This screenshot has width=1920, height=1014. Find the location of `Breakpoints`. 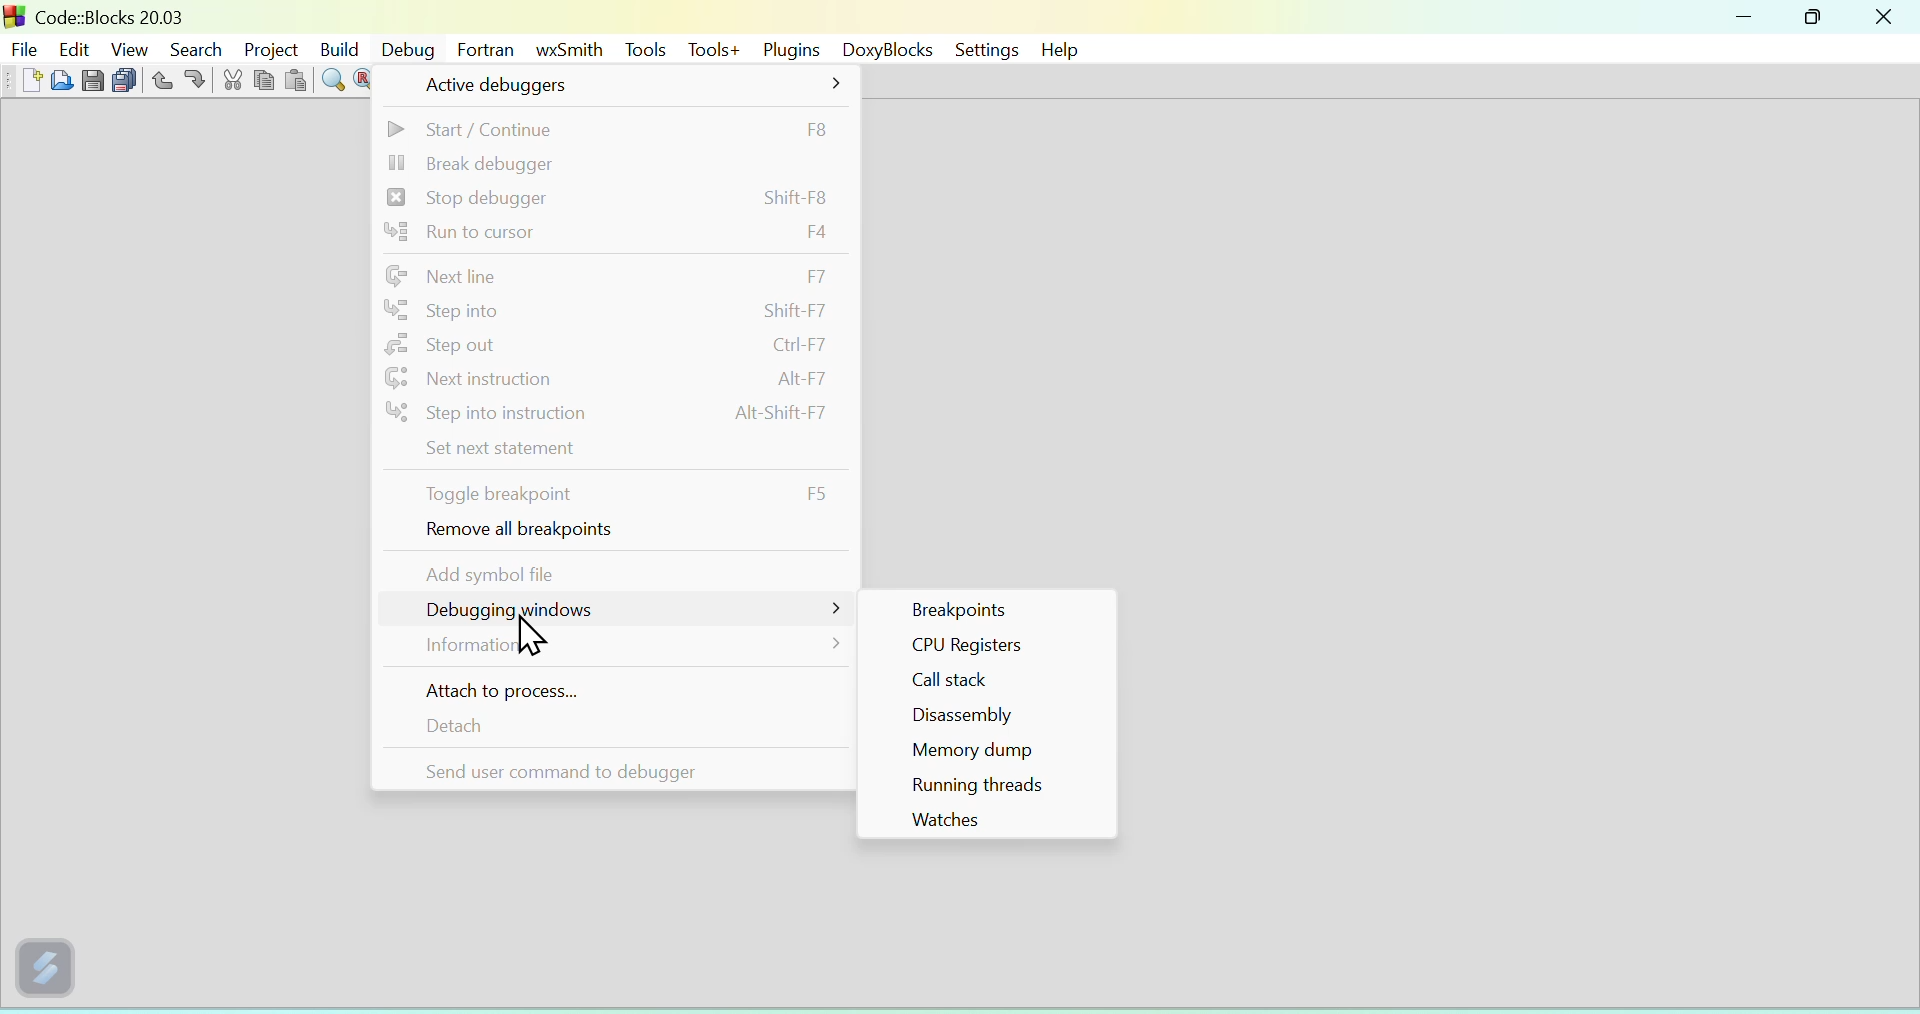

Breakpoints is located at coordinates (983, 607).